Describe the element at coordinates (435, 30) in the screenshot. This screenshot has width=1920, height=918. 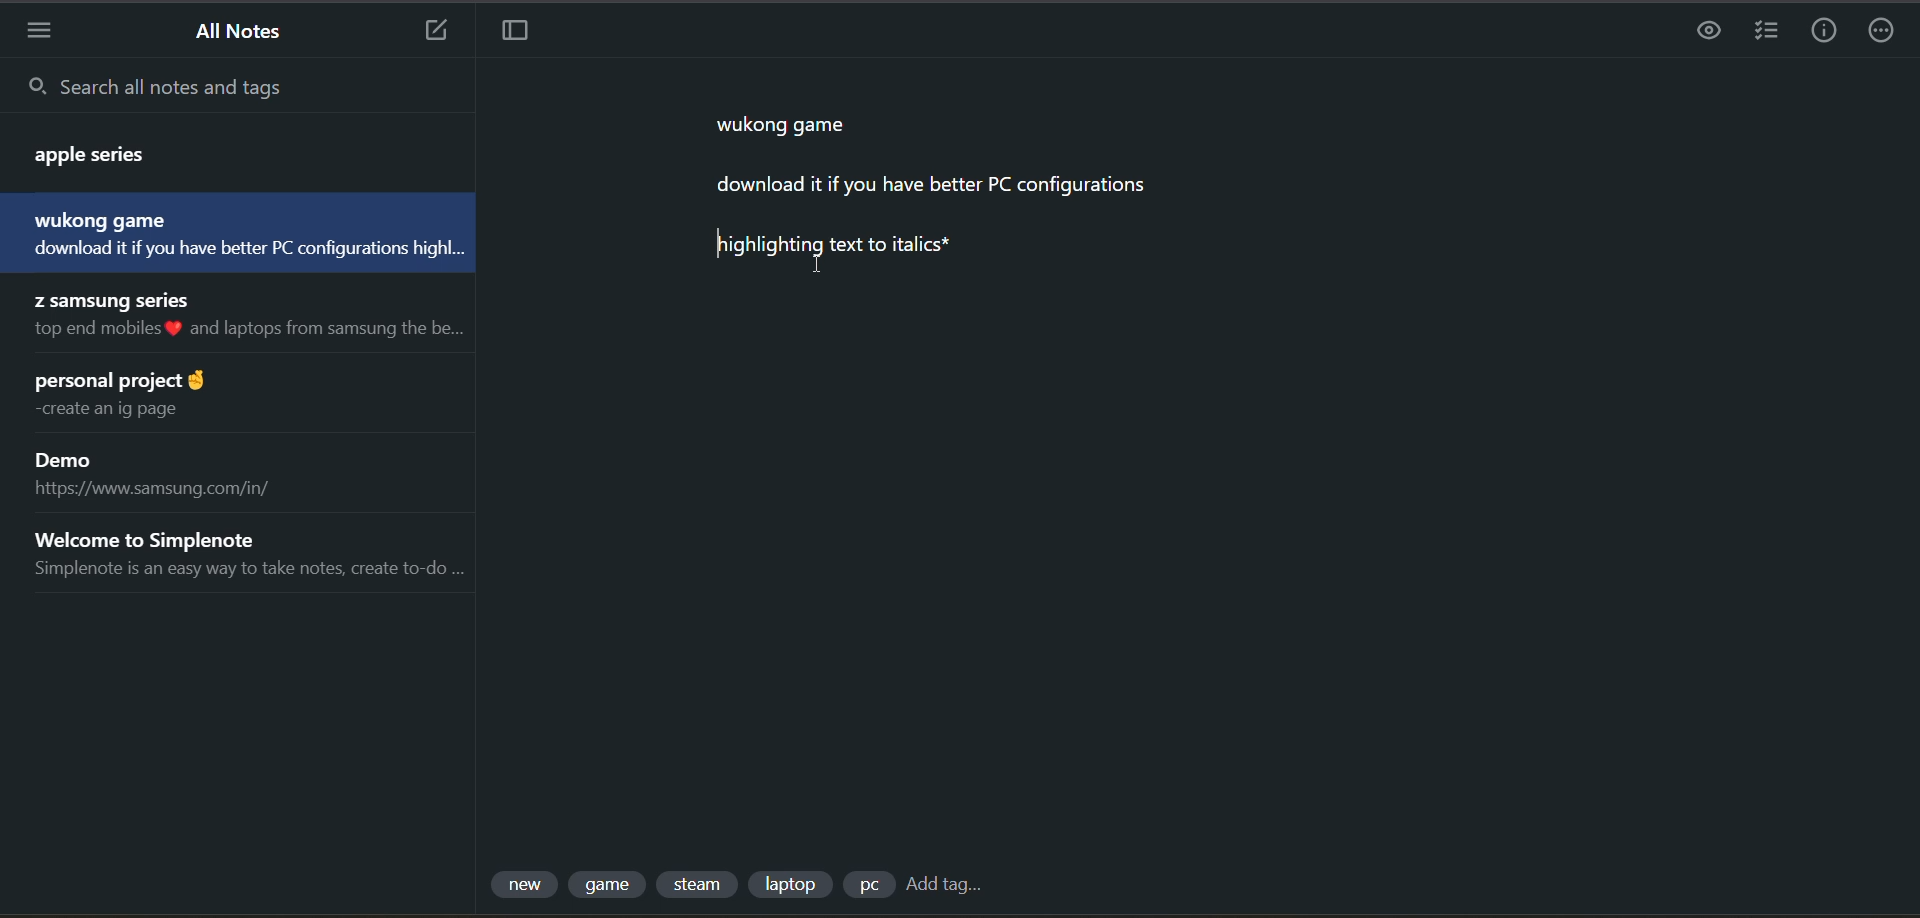
I see `new note` at that location.